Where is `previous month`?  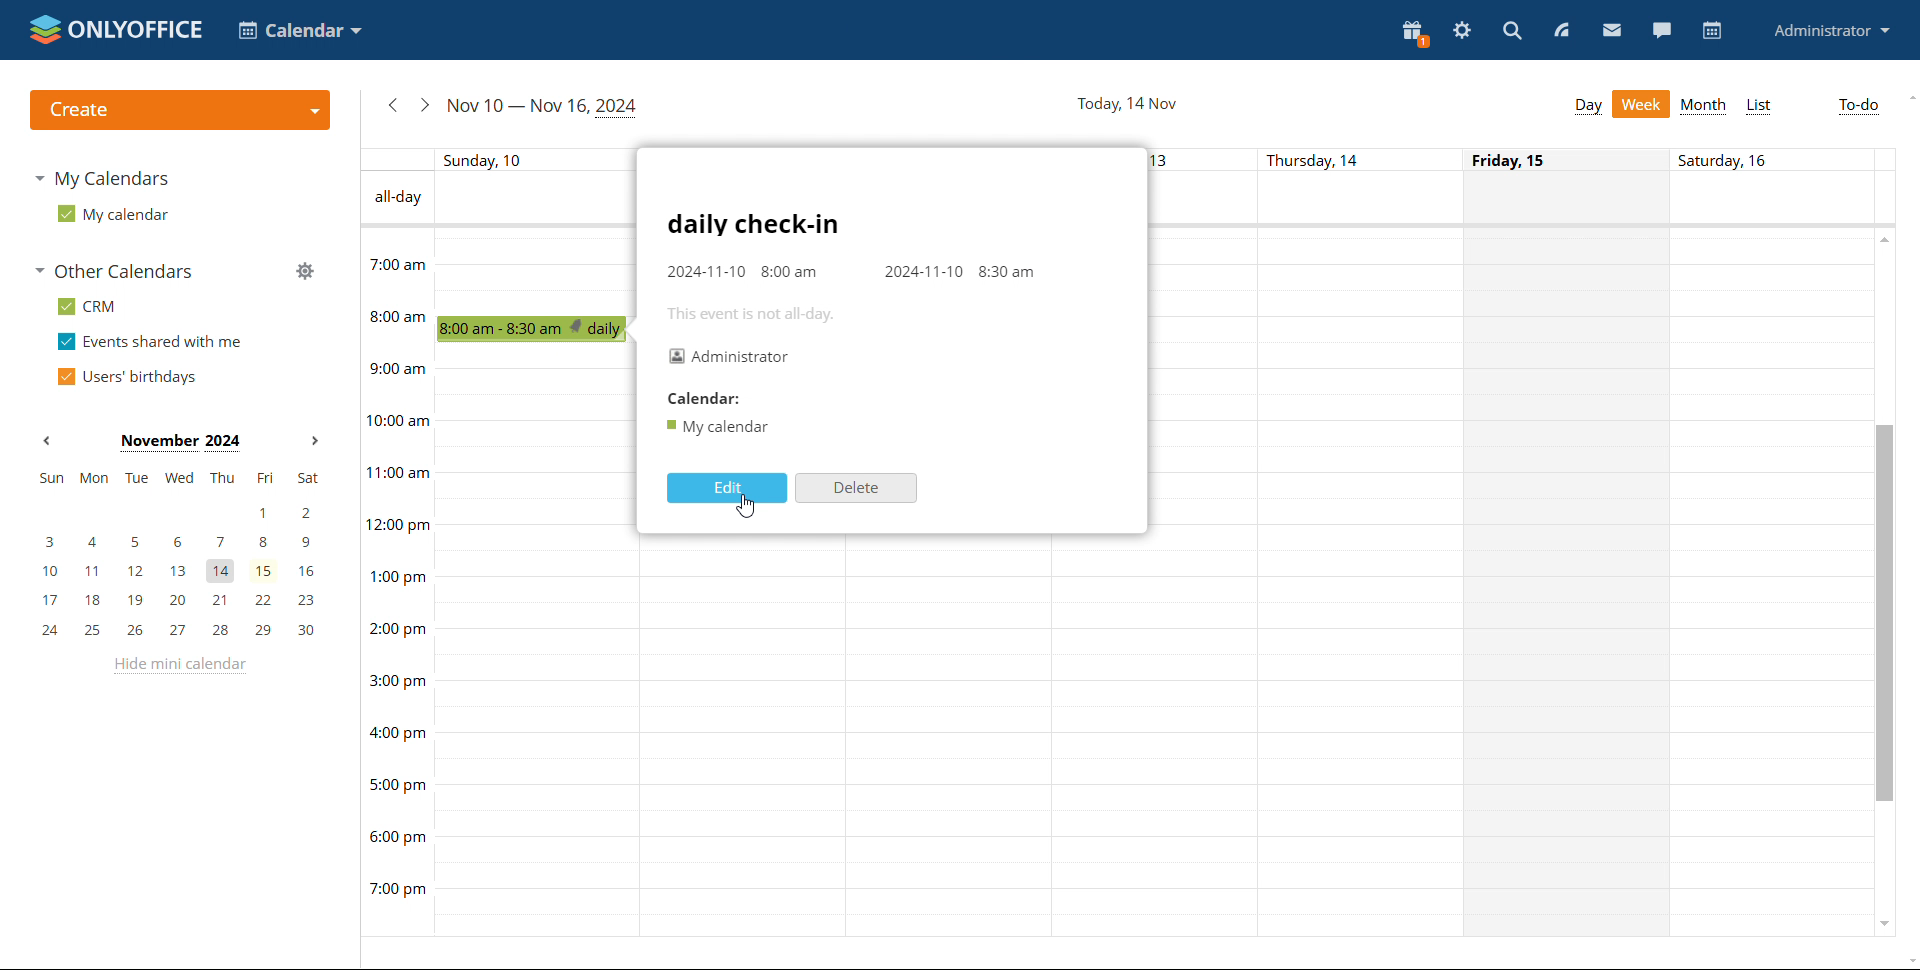
previous month is located at coordinates (46, 441).